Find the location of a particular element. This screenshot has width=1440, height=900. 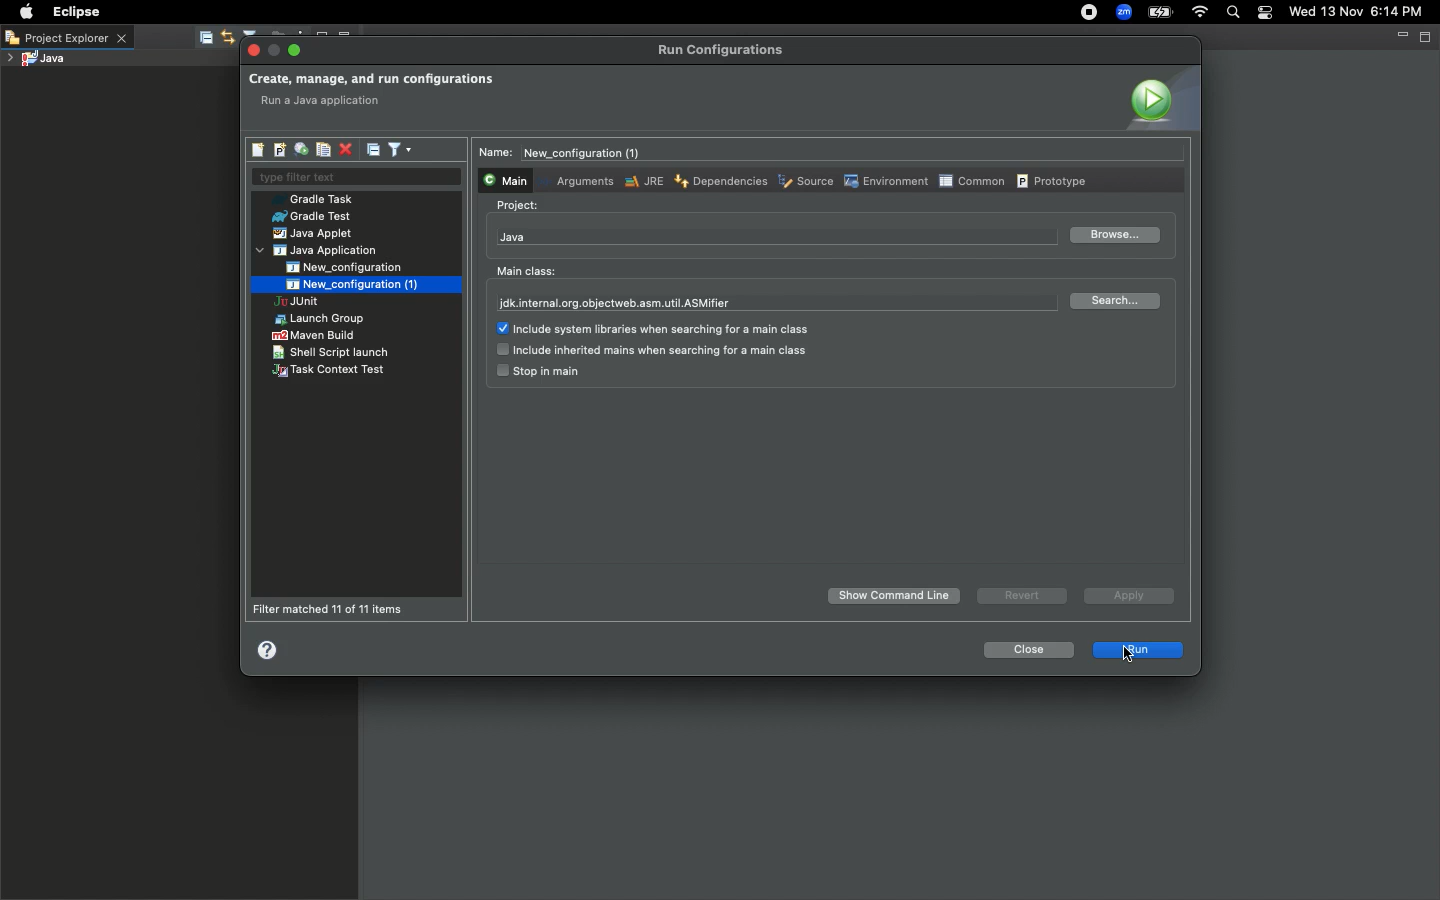

Recording is located at coordinates (1088, 12).